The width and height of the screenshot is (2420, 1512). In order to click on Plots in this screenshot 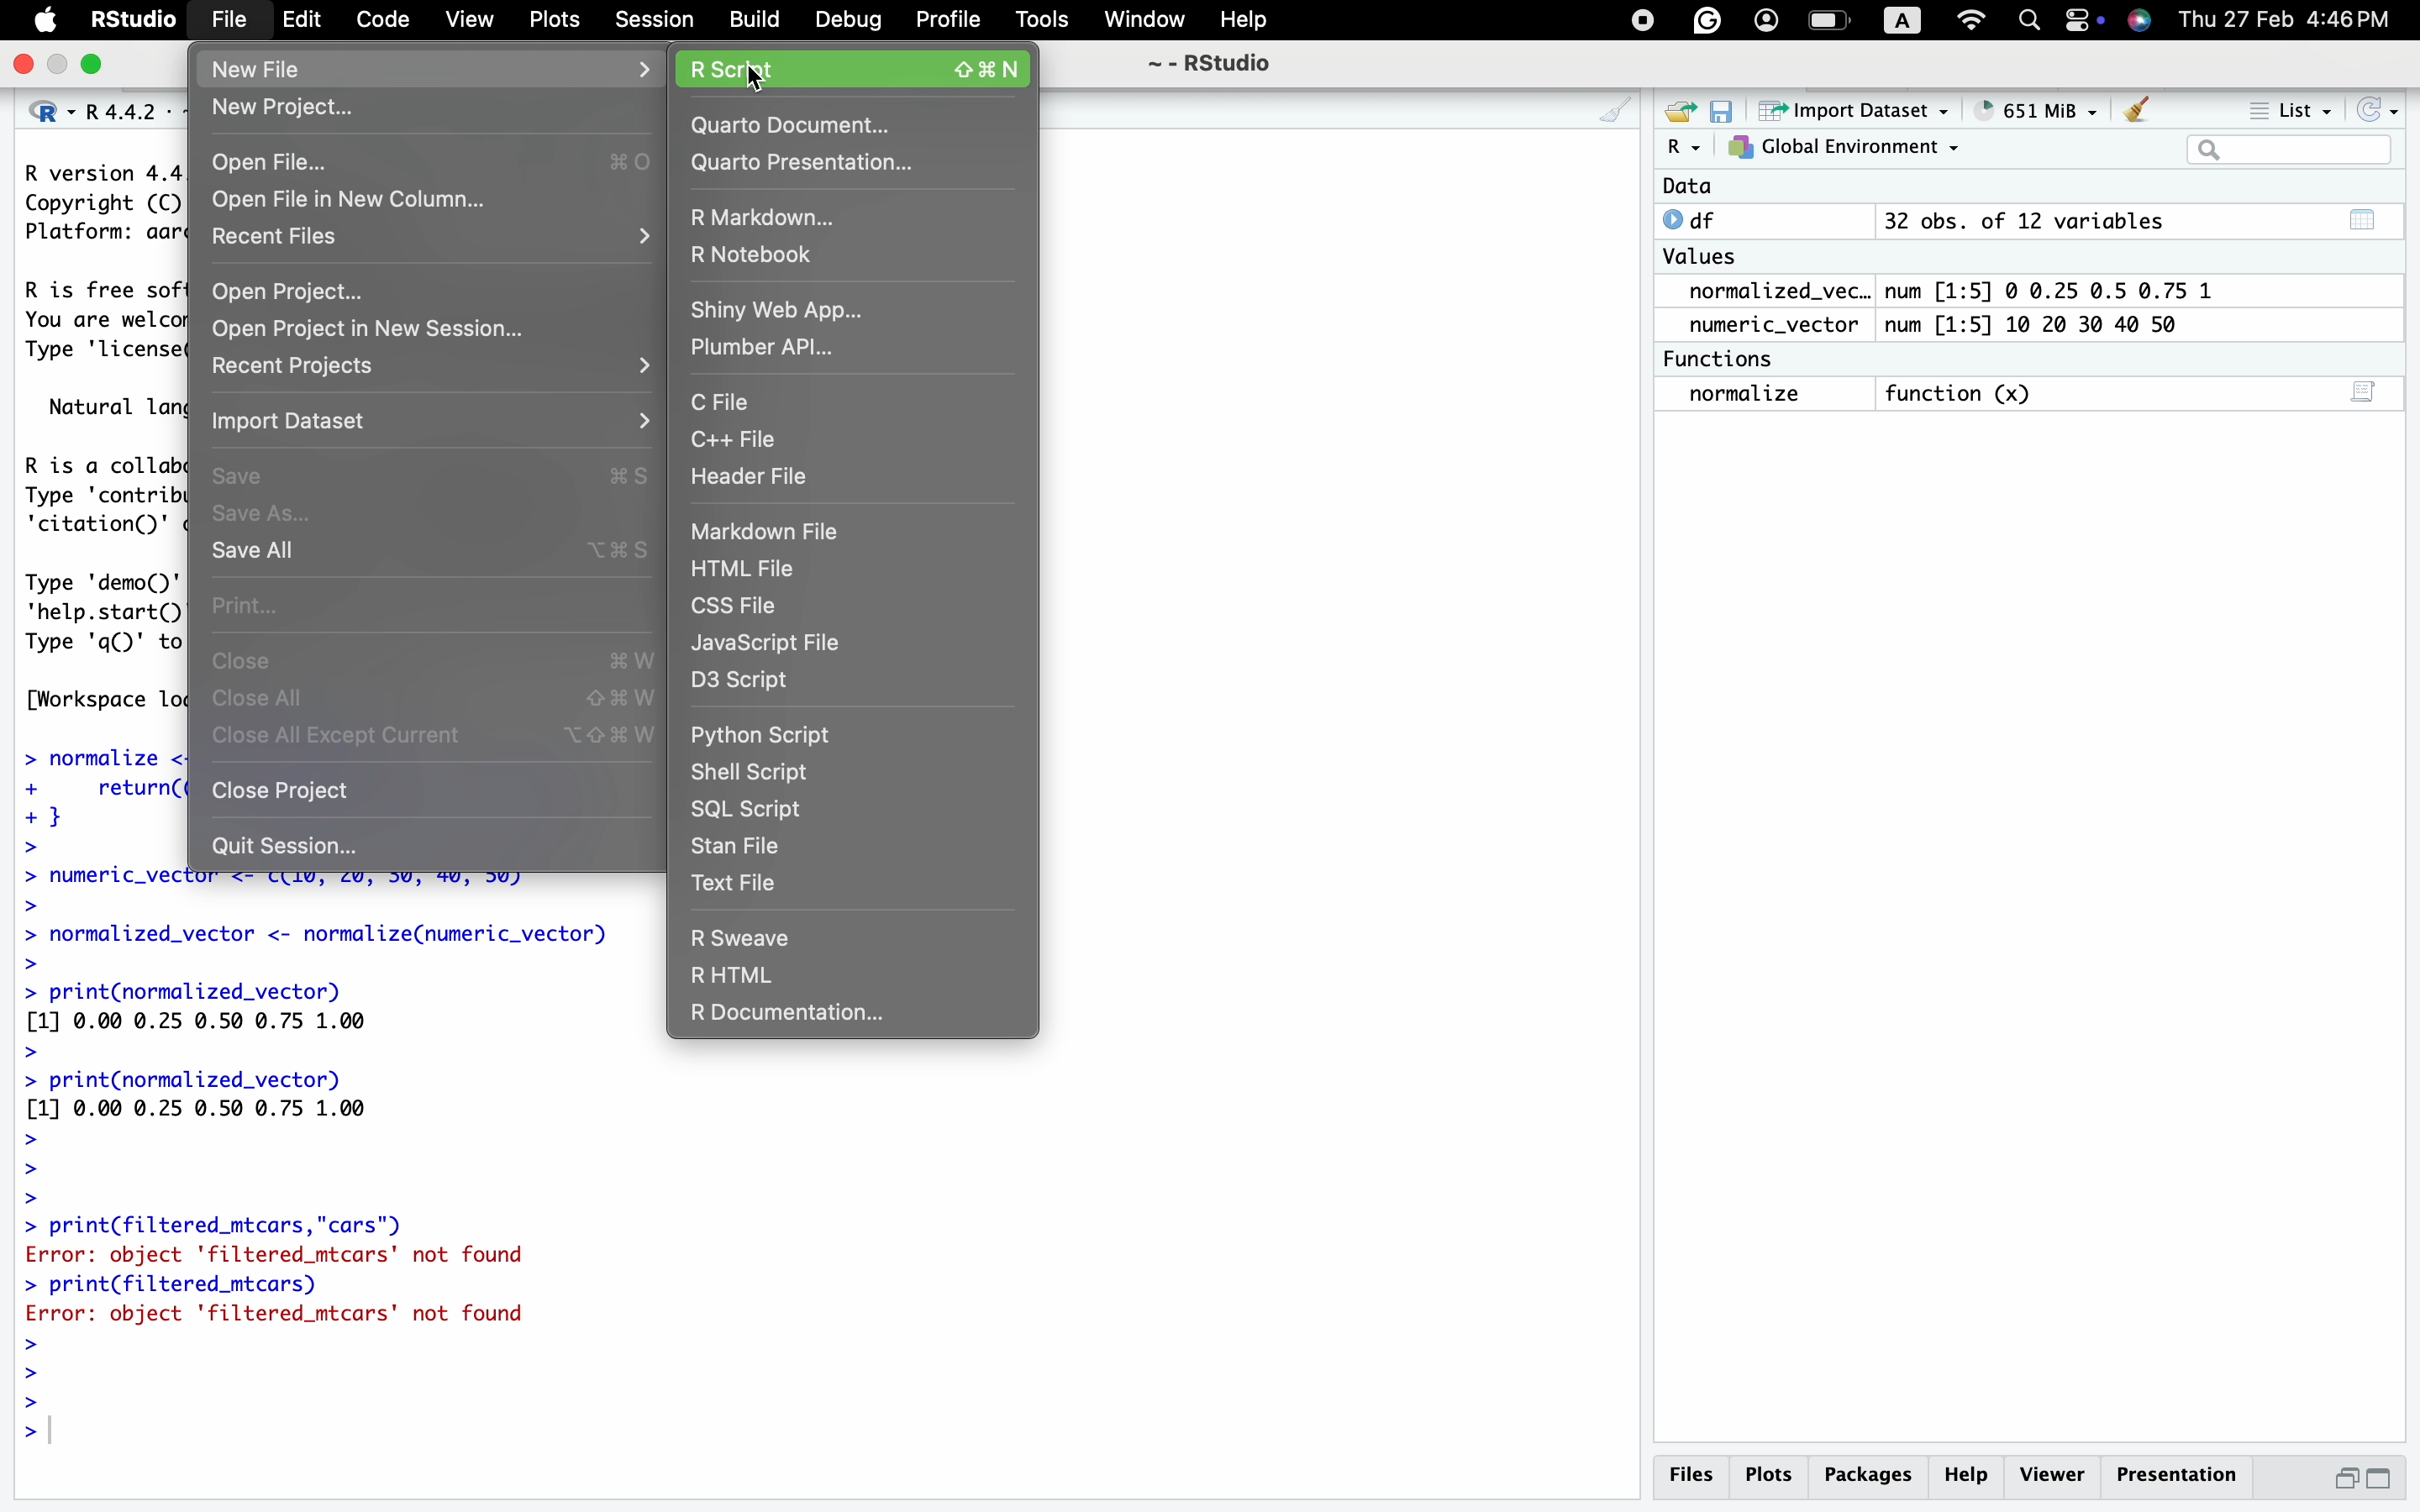, I will do `click(1772, 1472)`.